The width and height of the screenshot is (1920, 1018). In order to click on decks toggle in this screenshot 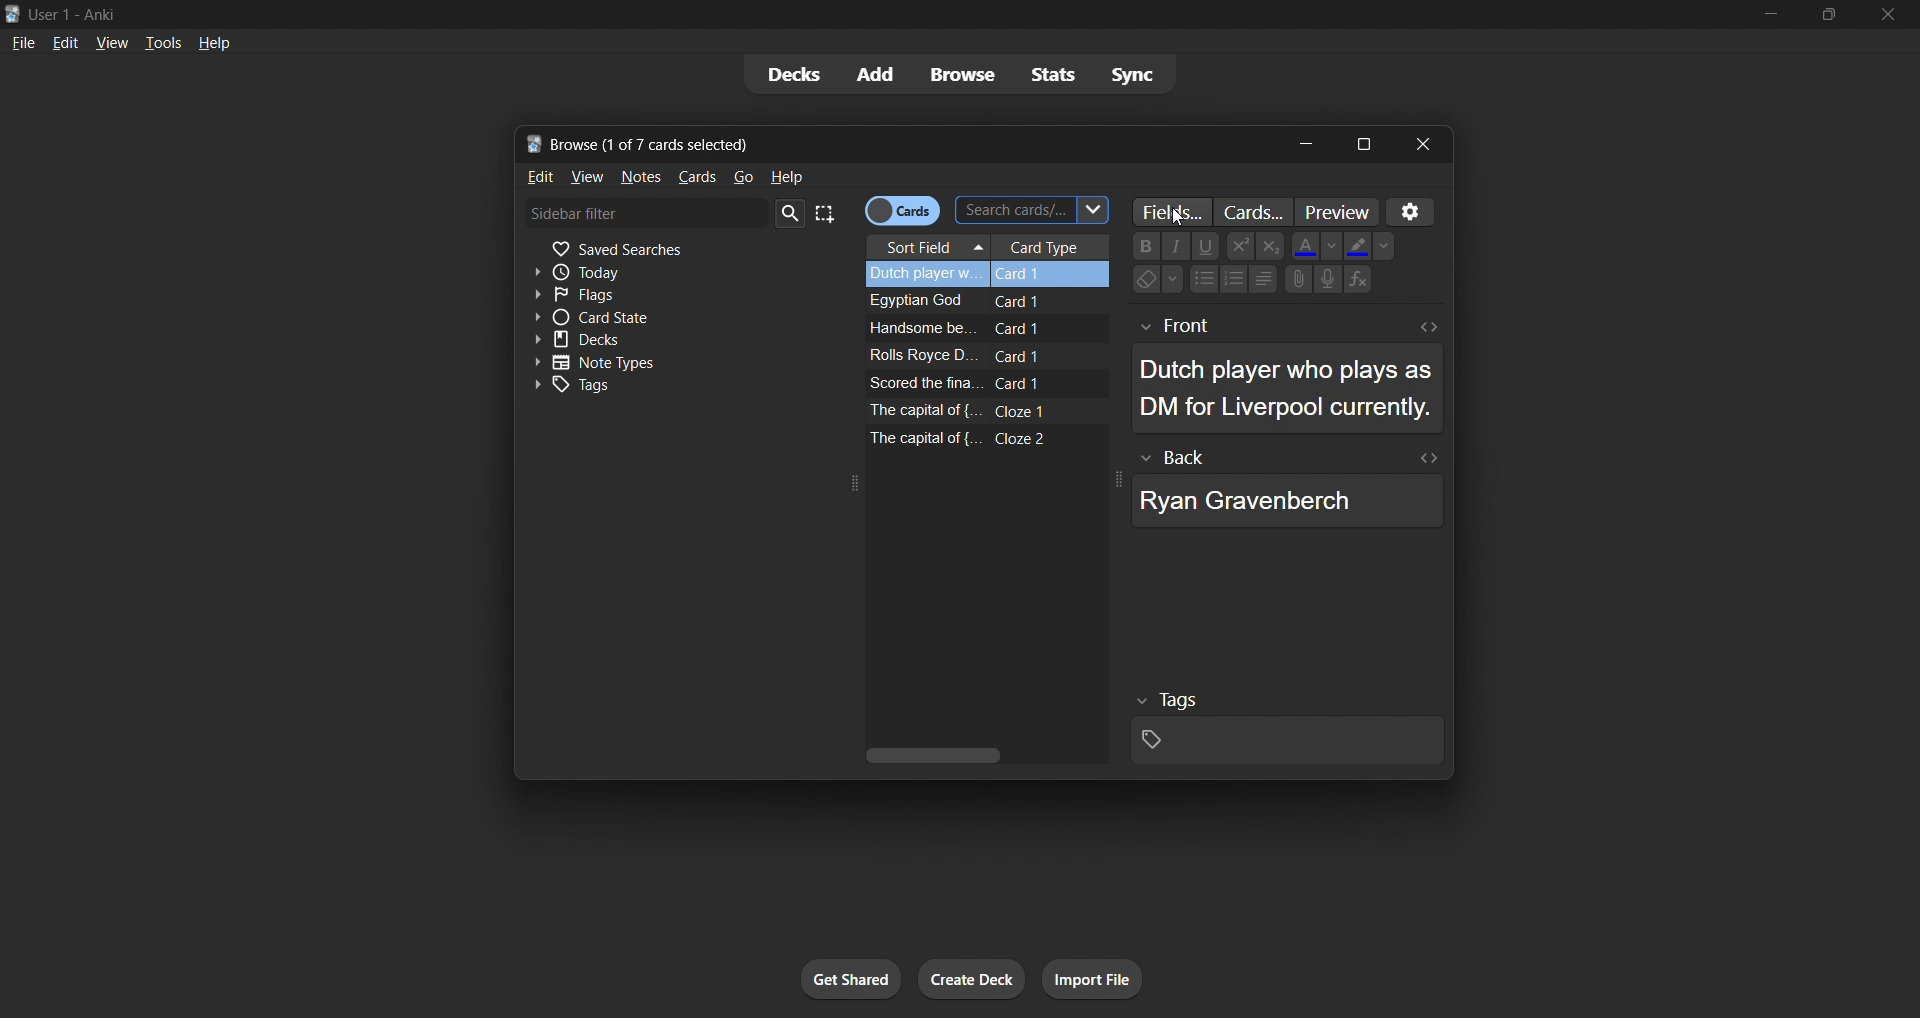, I will do `click(646, 339)`.